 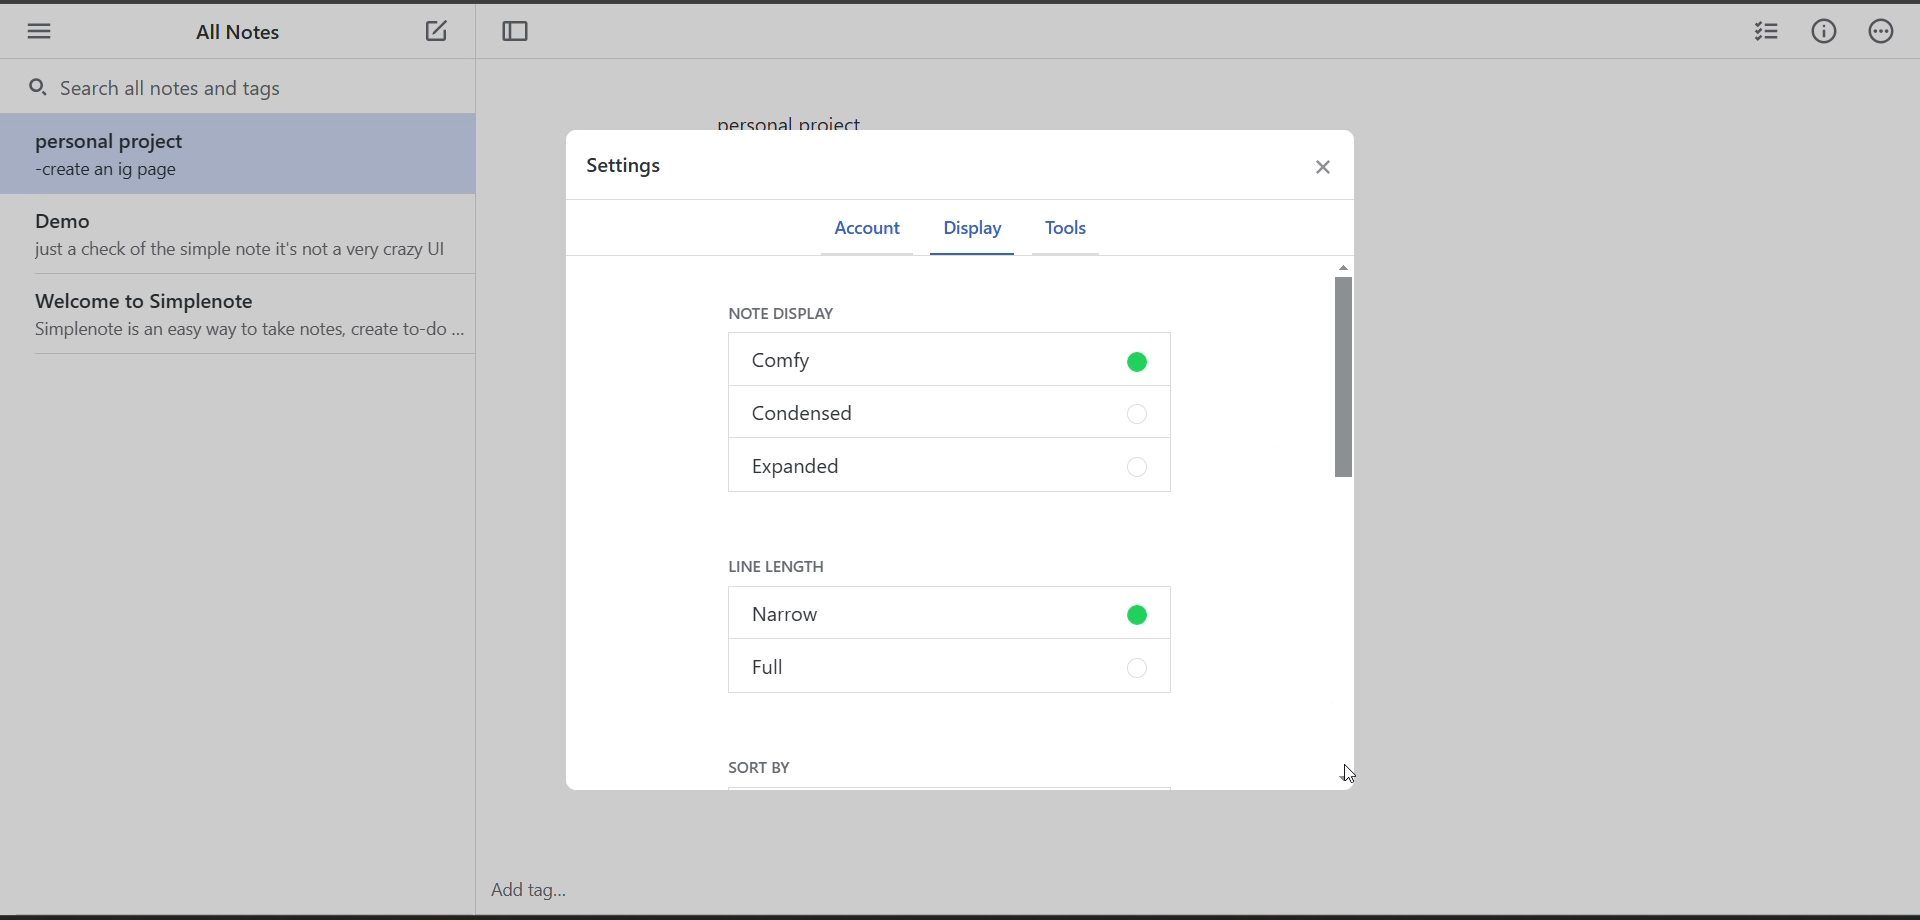 I want to click on sort by, so click(x=765, y=766).